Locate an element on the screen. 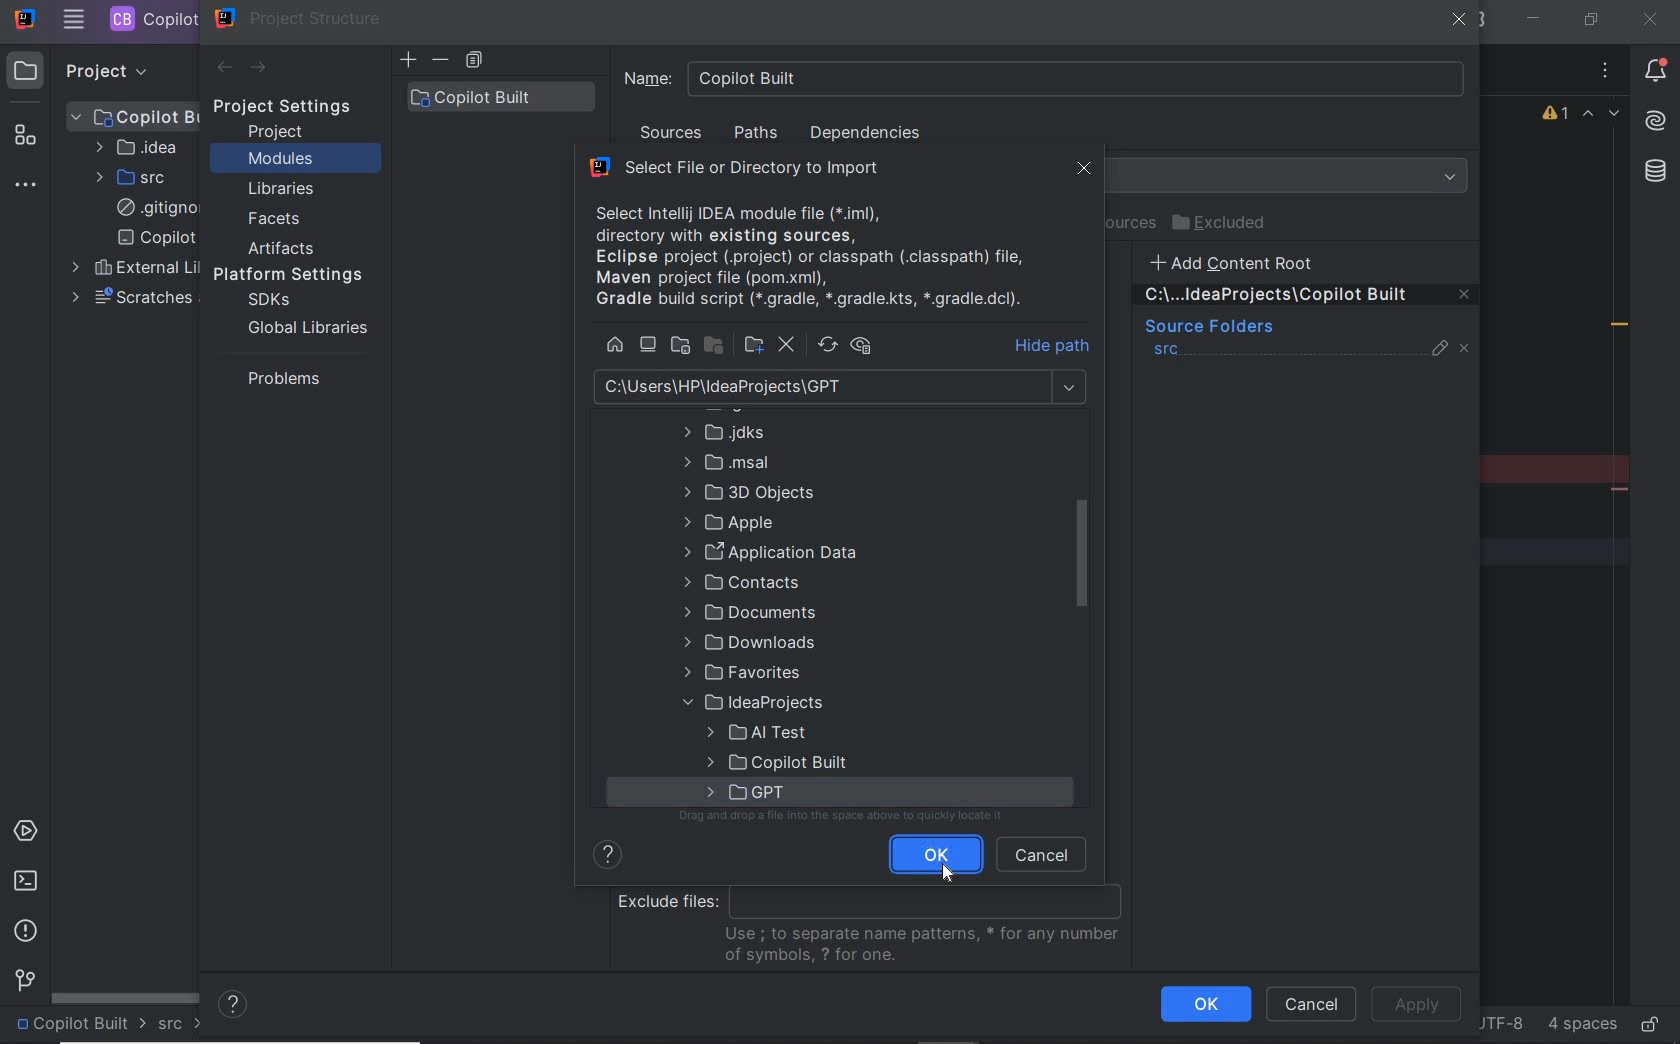 Image resolution: width=1680 pixels, height=1044 pixels. project name is located at coordinates (80, 1025).